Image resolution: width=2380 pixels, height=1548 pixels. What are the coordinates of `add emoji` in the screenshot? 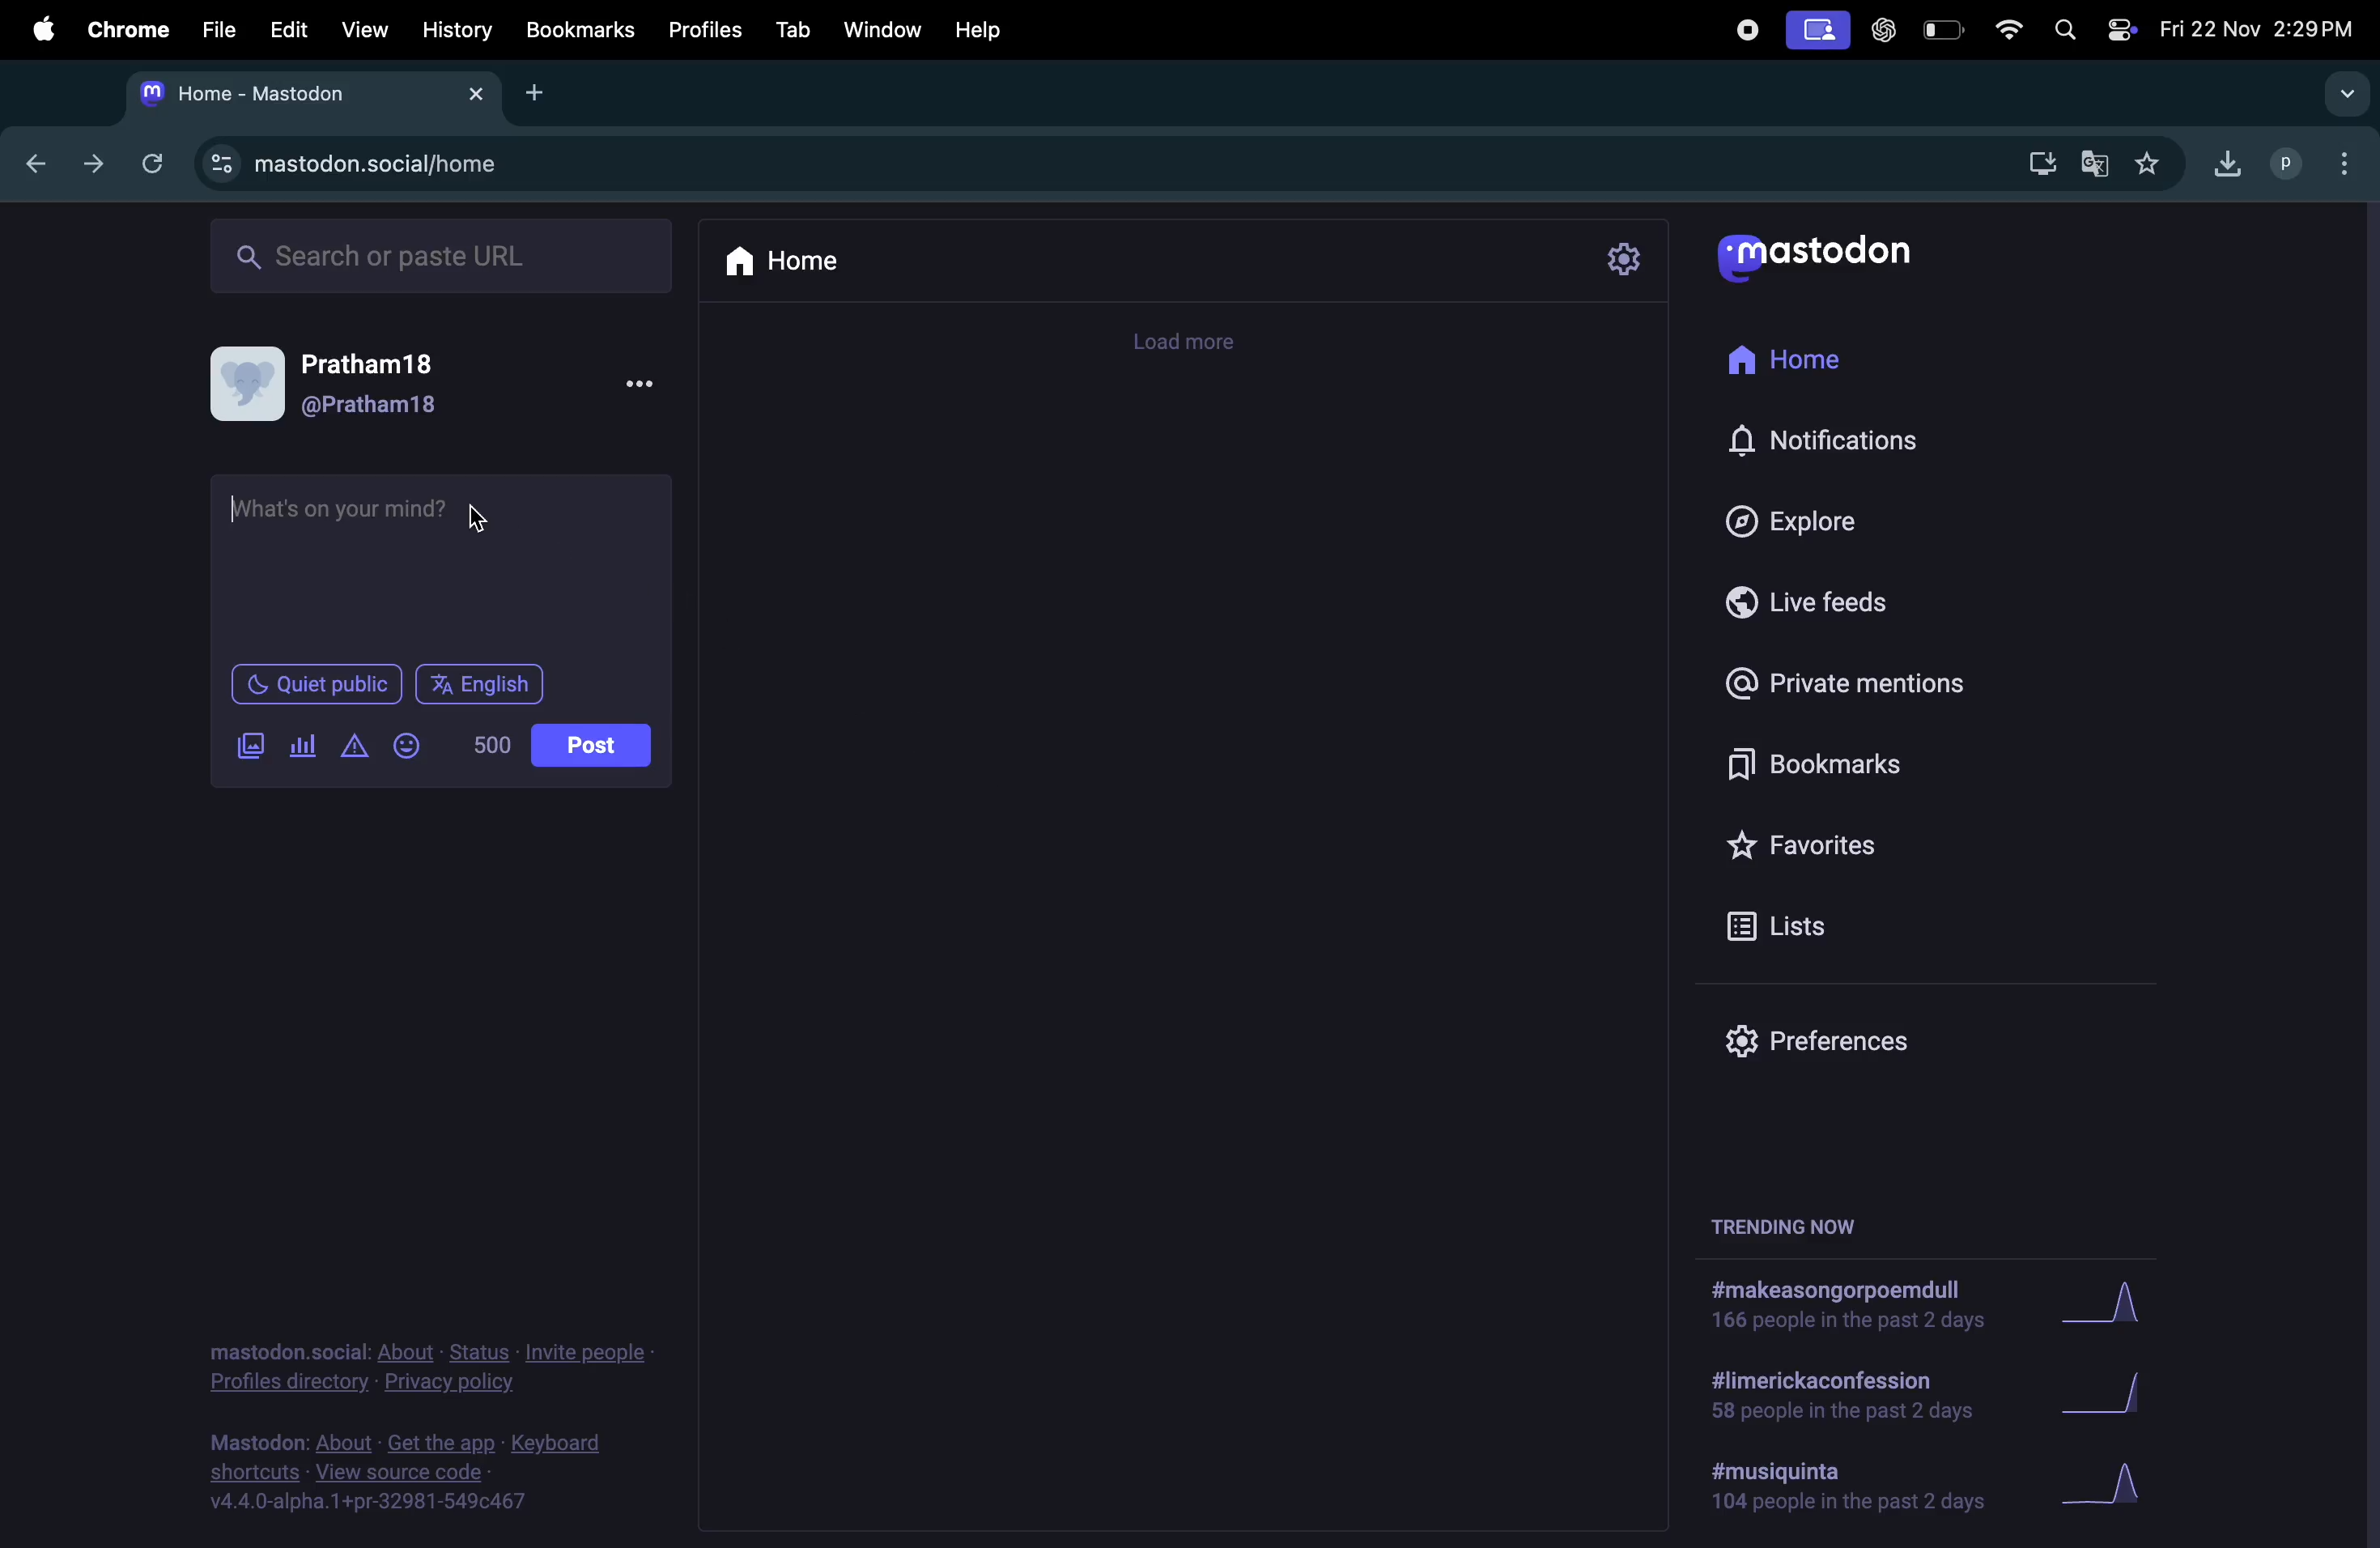 It's located at (410, 744).